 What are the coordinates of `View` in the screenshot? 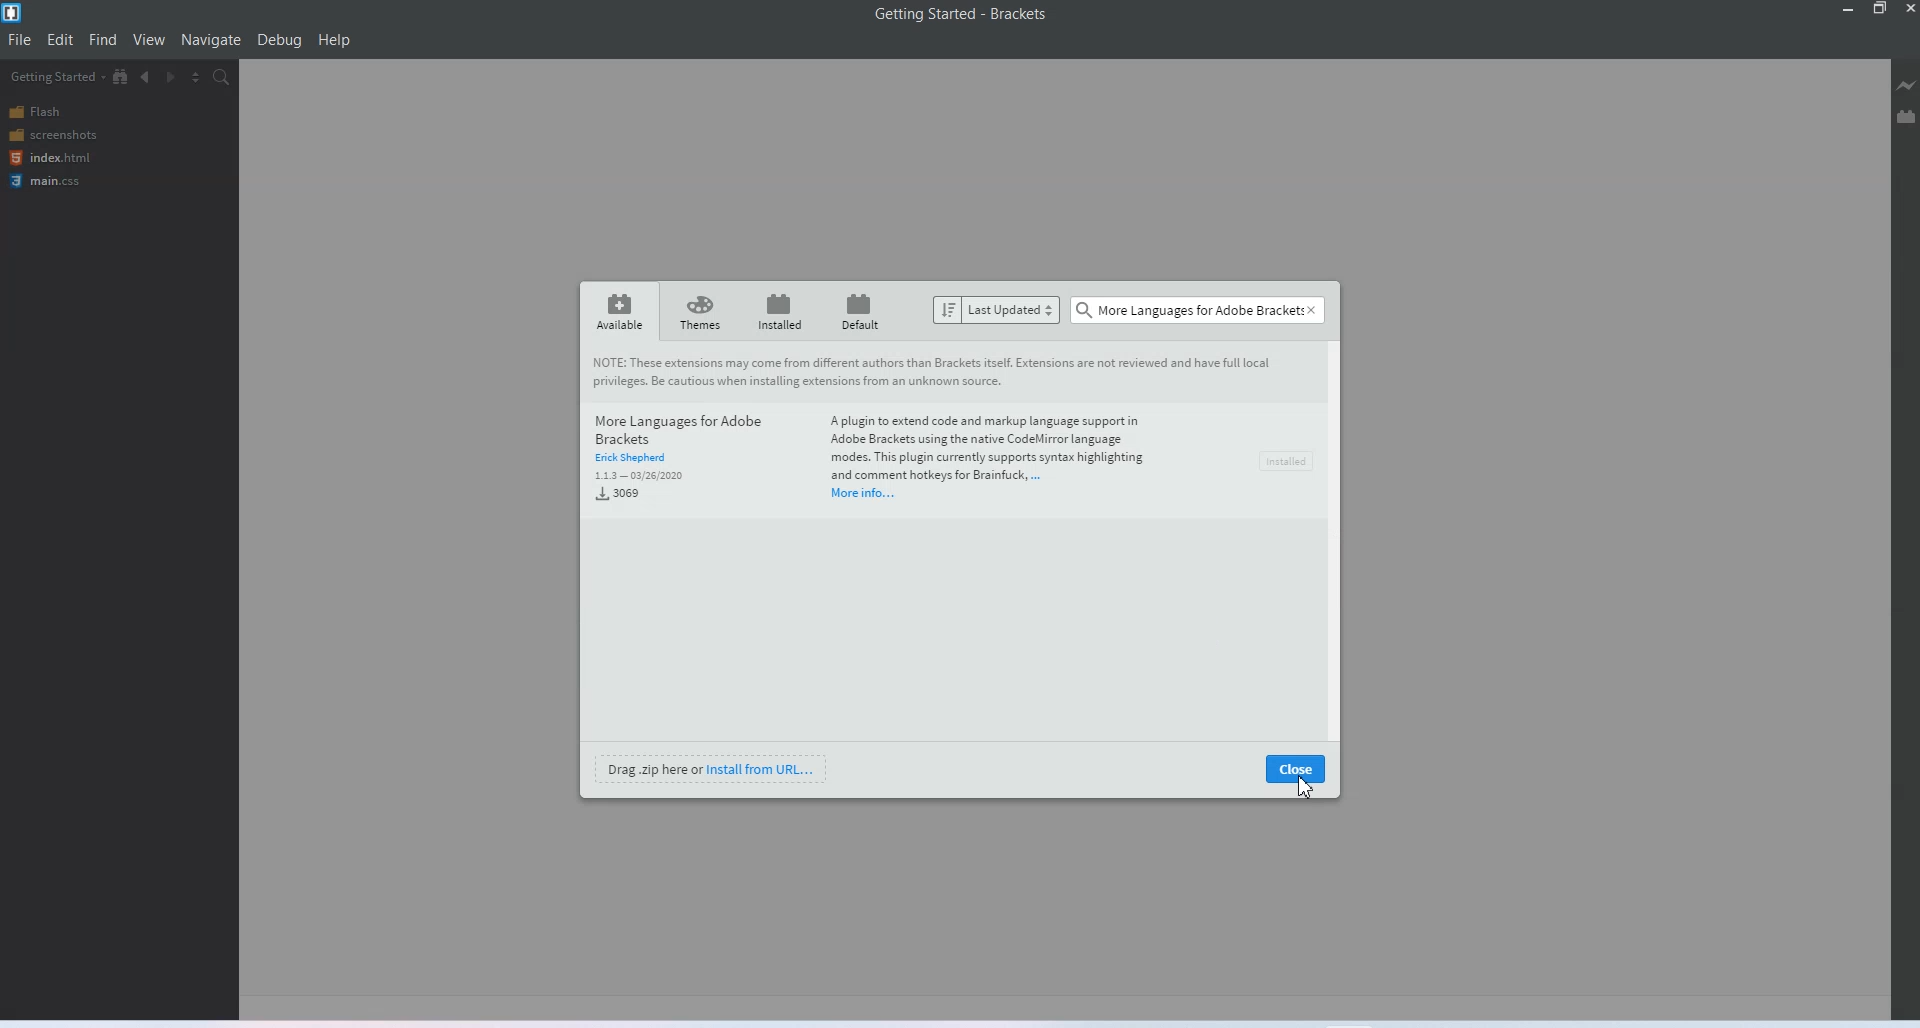 It's located at (148, 40).